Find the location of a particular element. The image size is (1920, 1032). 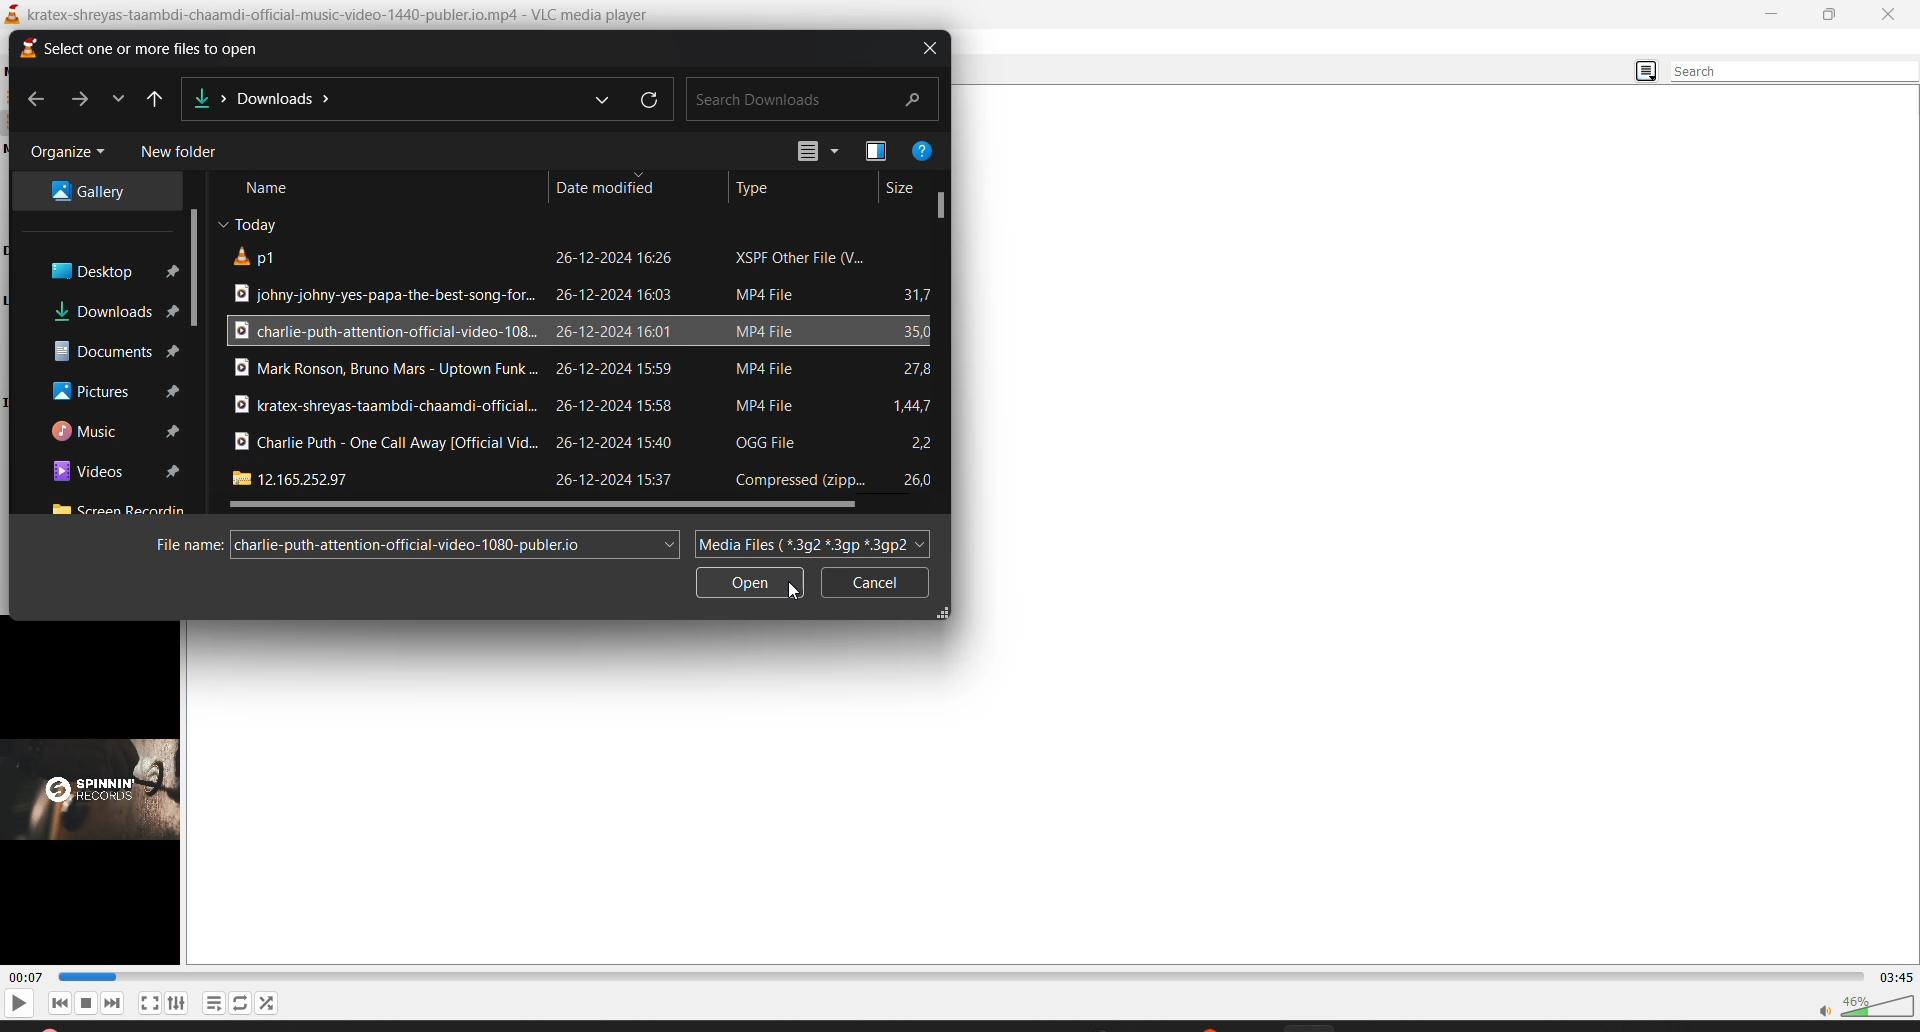

downloads is located at coordinates (112, 314).